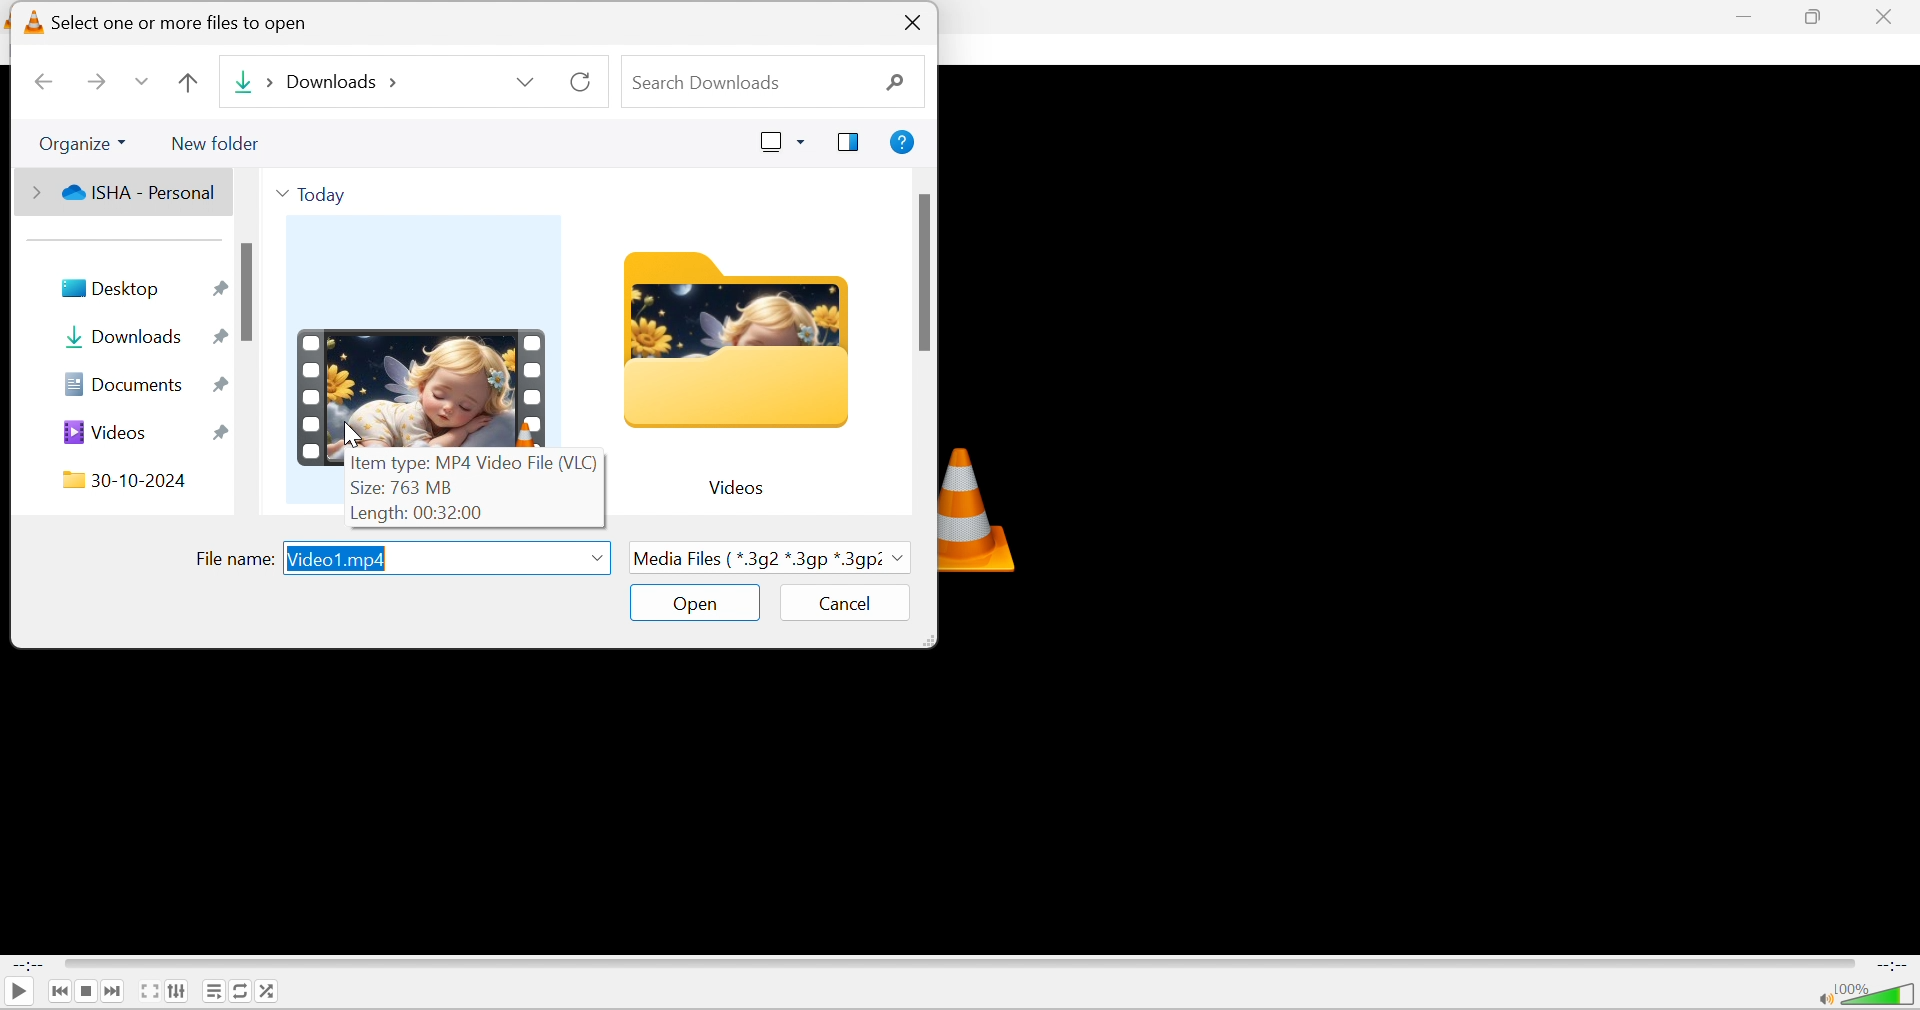 This screenshot has height=1010, width=1920. Describe the element at coordinates (187, 24) in the screenshot. I see `Select one or more files to open` at that location.